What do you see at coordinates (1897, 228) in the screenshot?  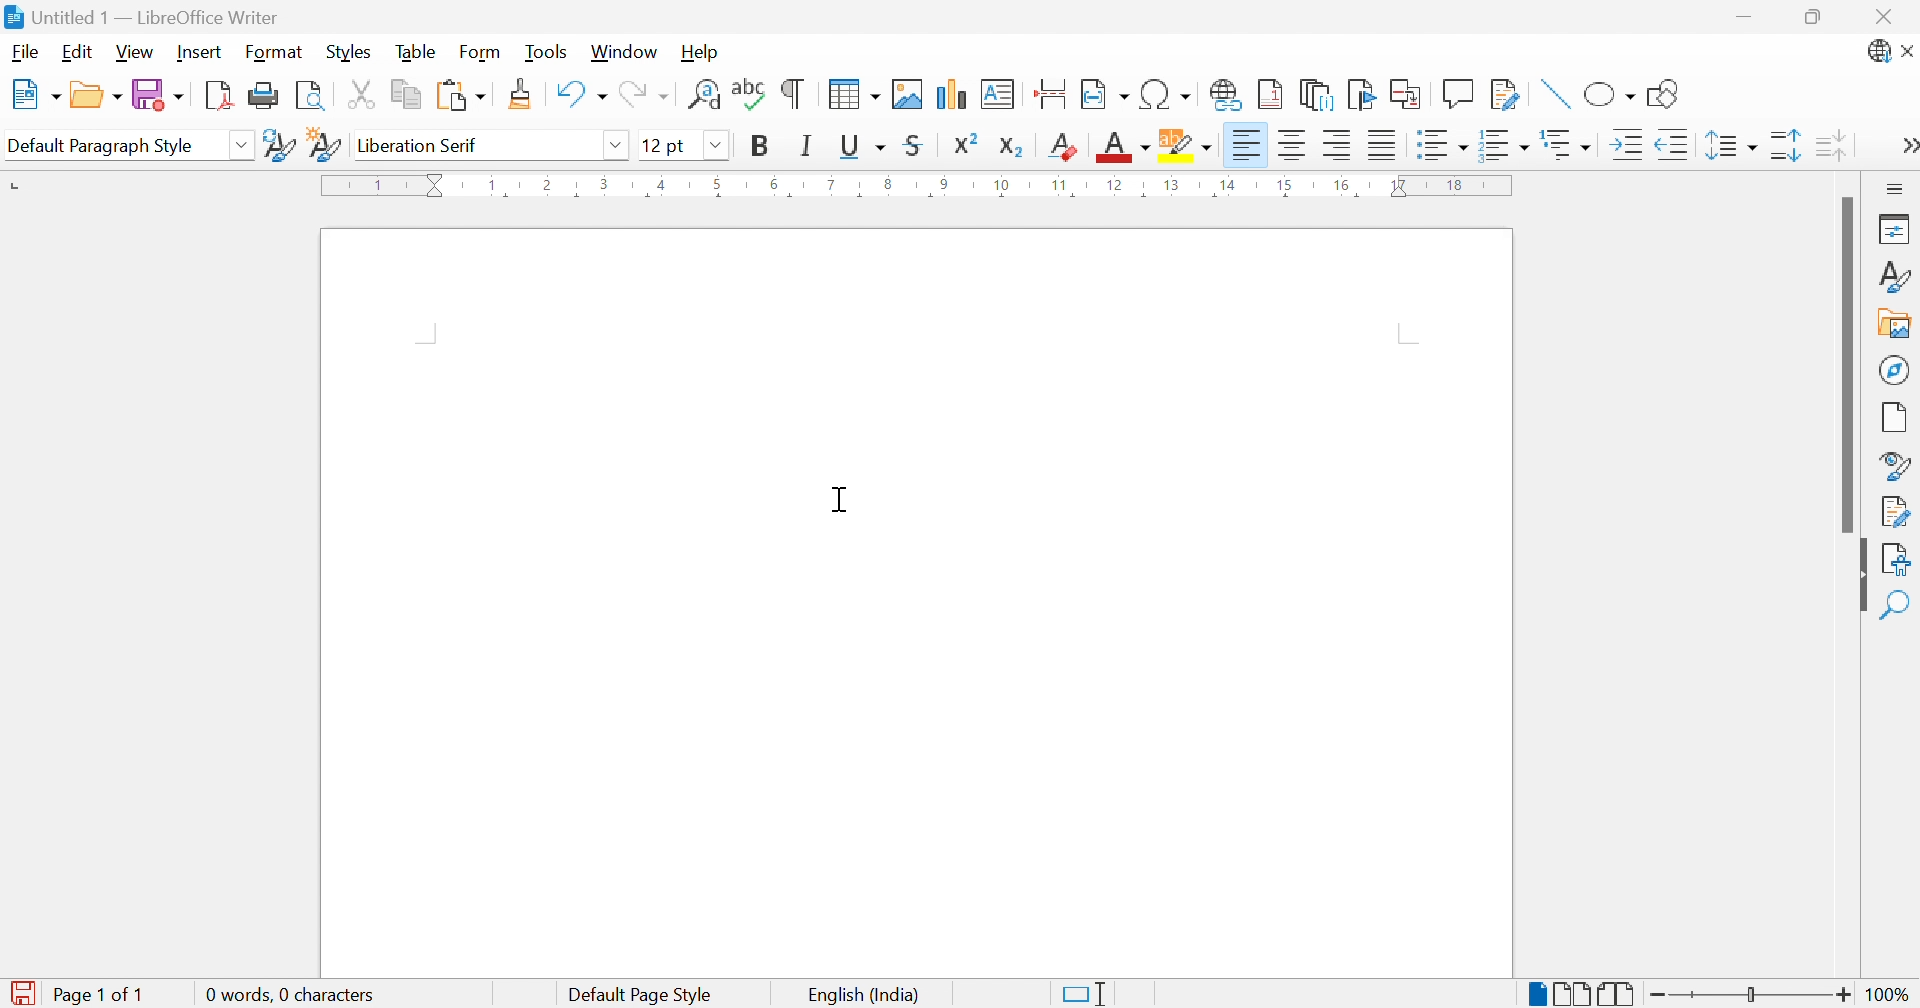 I see `Properties` at bounding box center [1897, 228].